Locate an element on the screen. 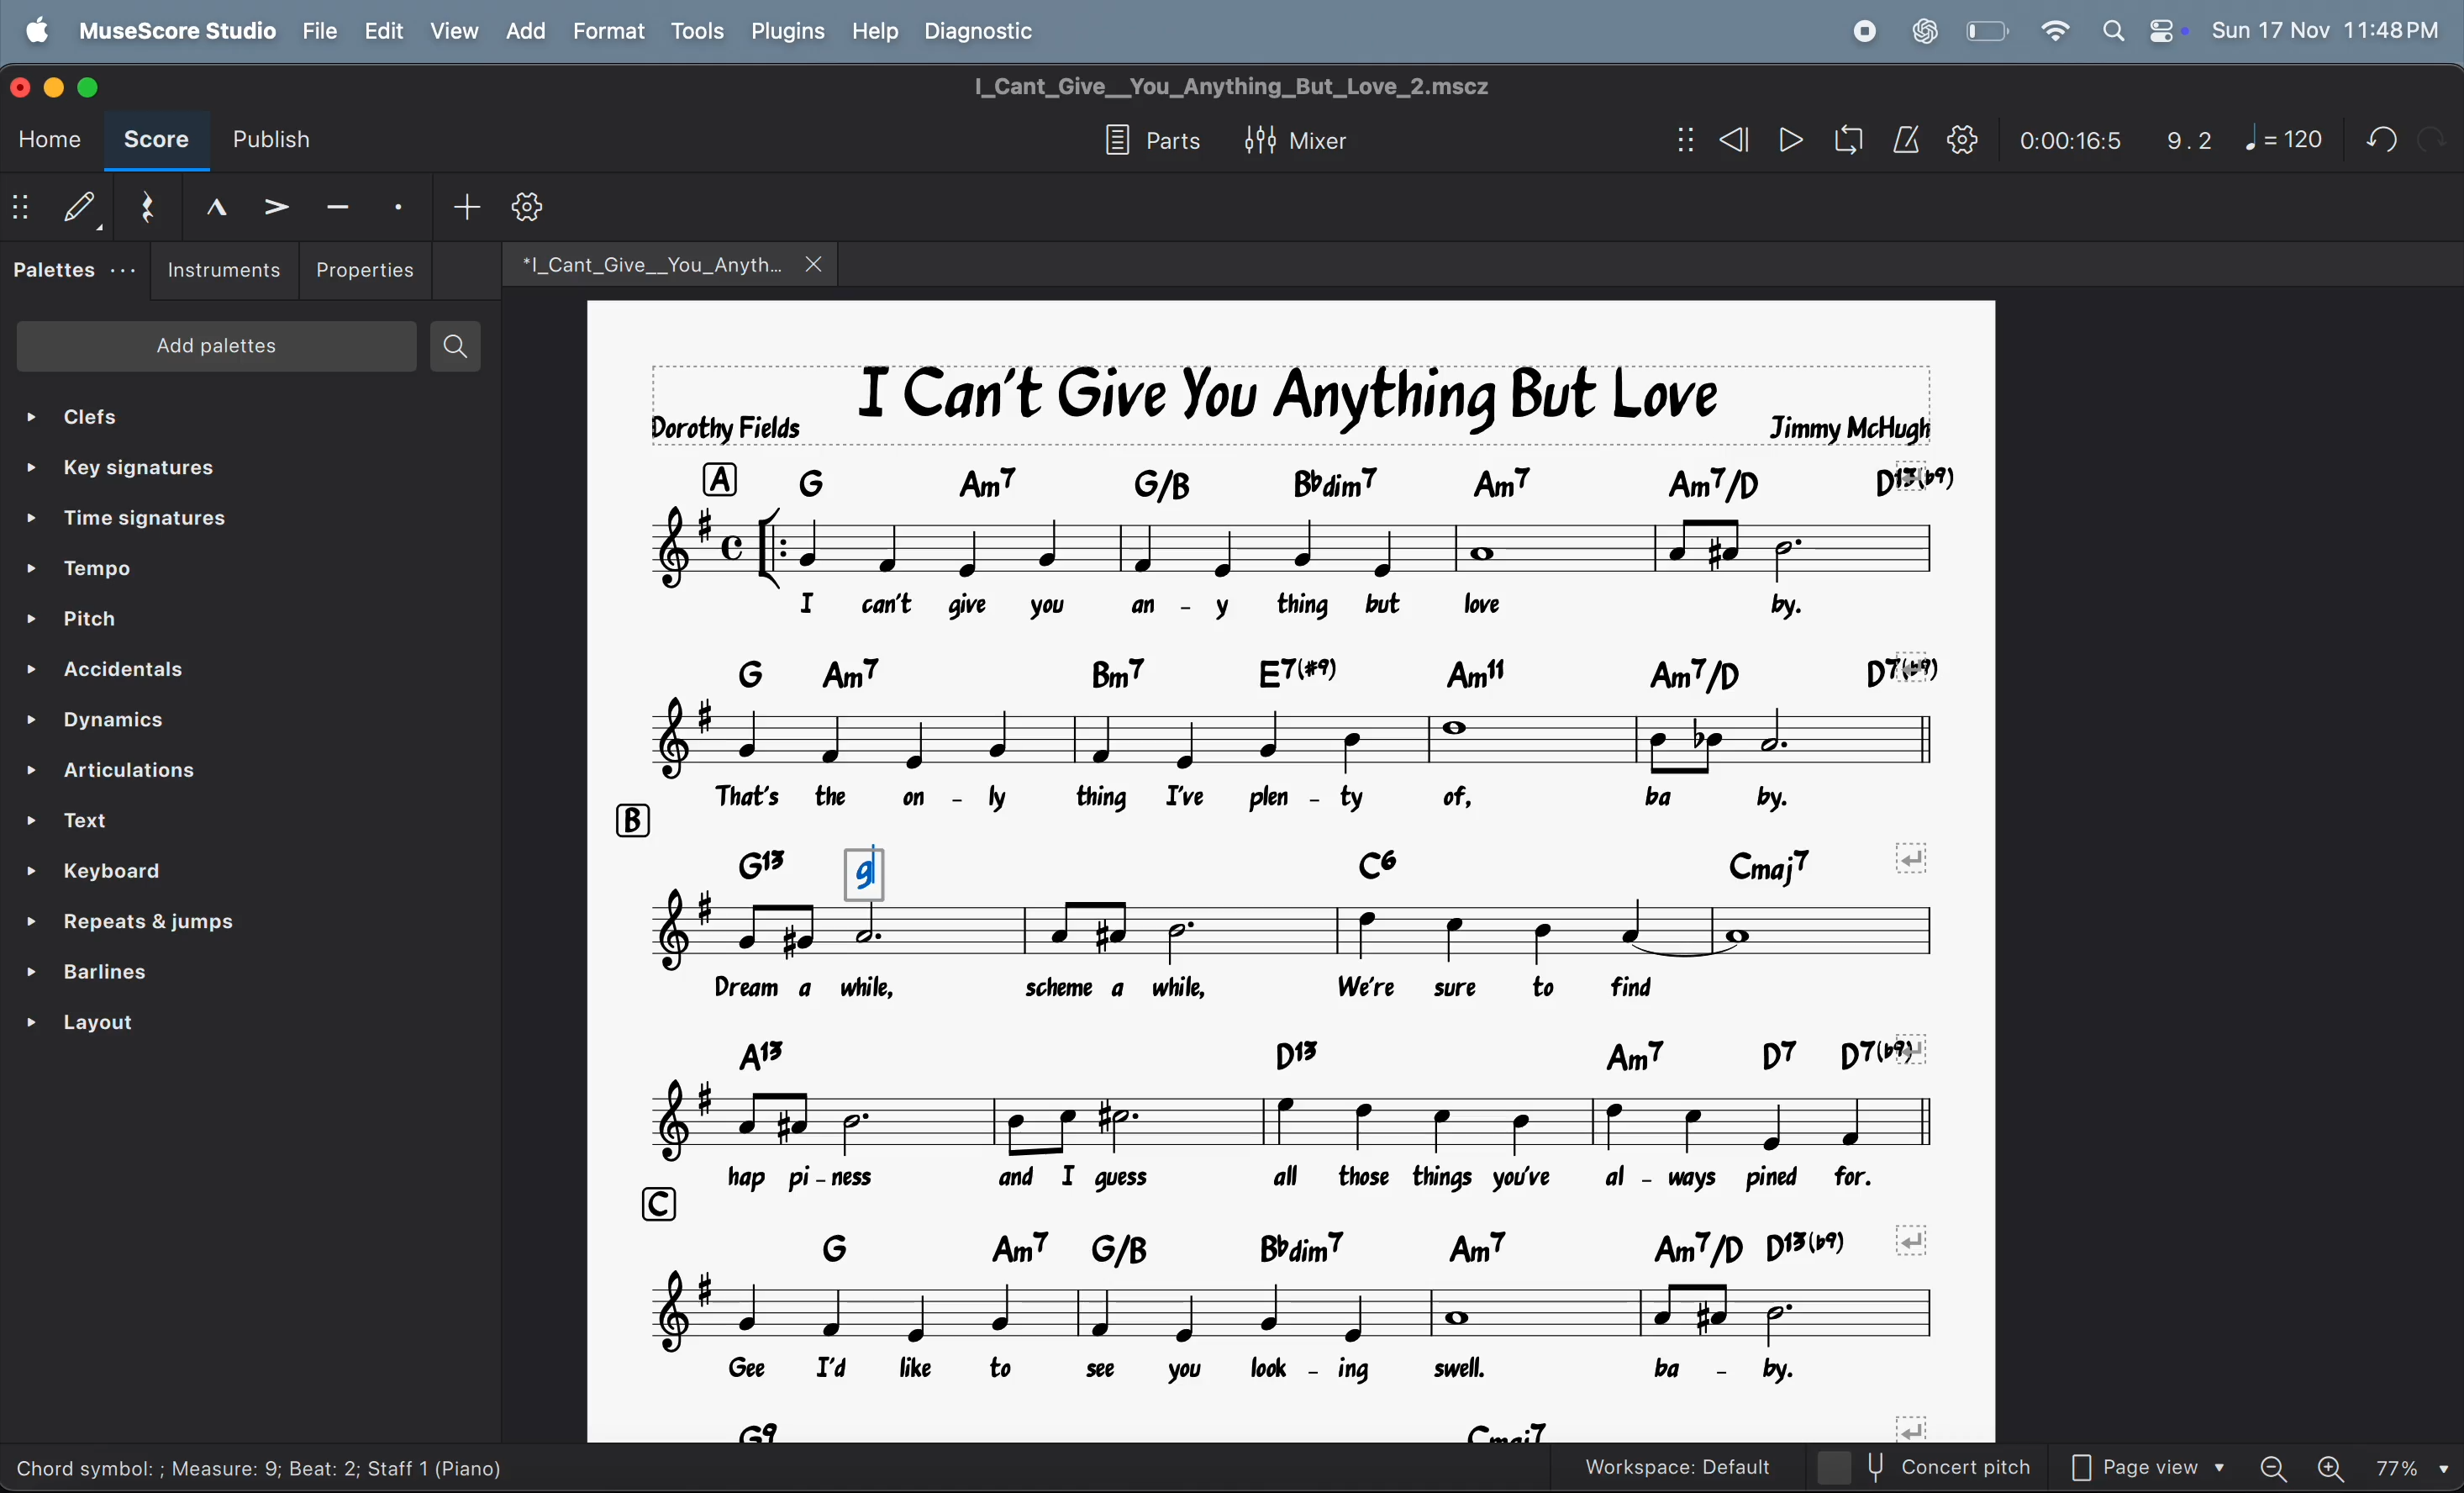 The image size is (2464, 1493). search is located at coordinates (466, 346).